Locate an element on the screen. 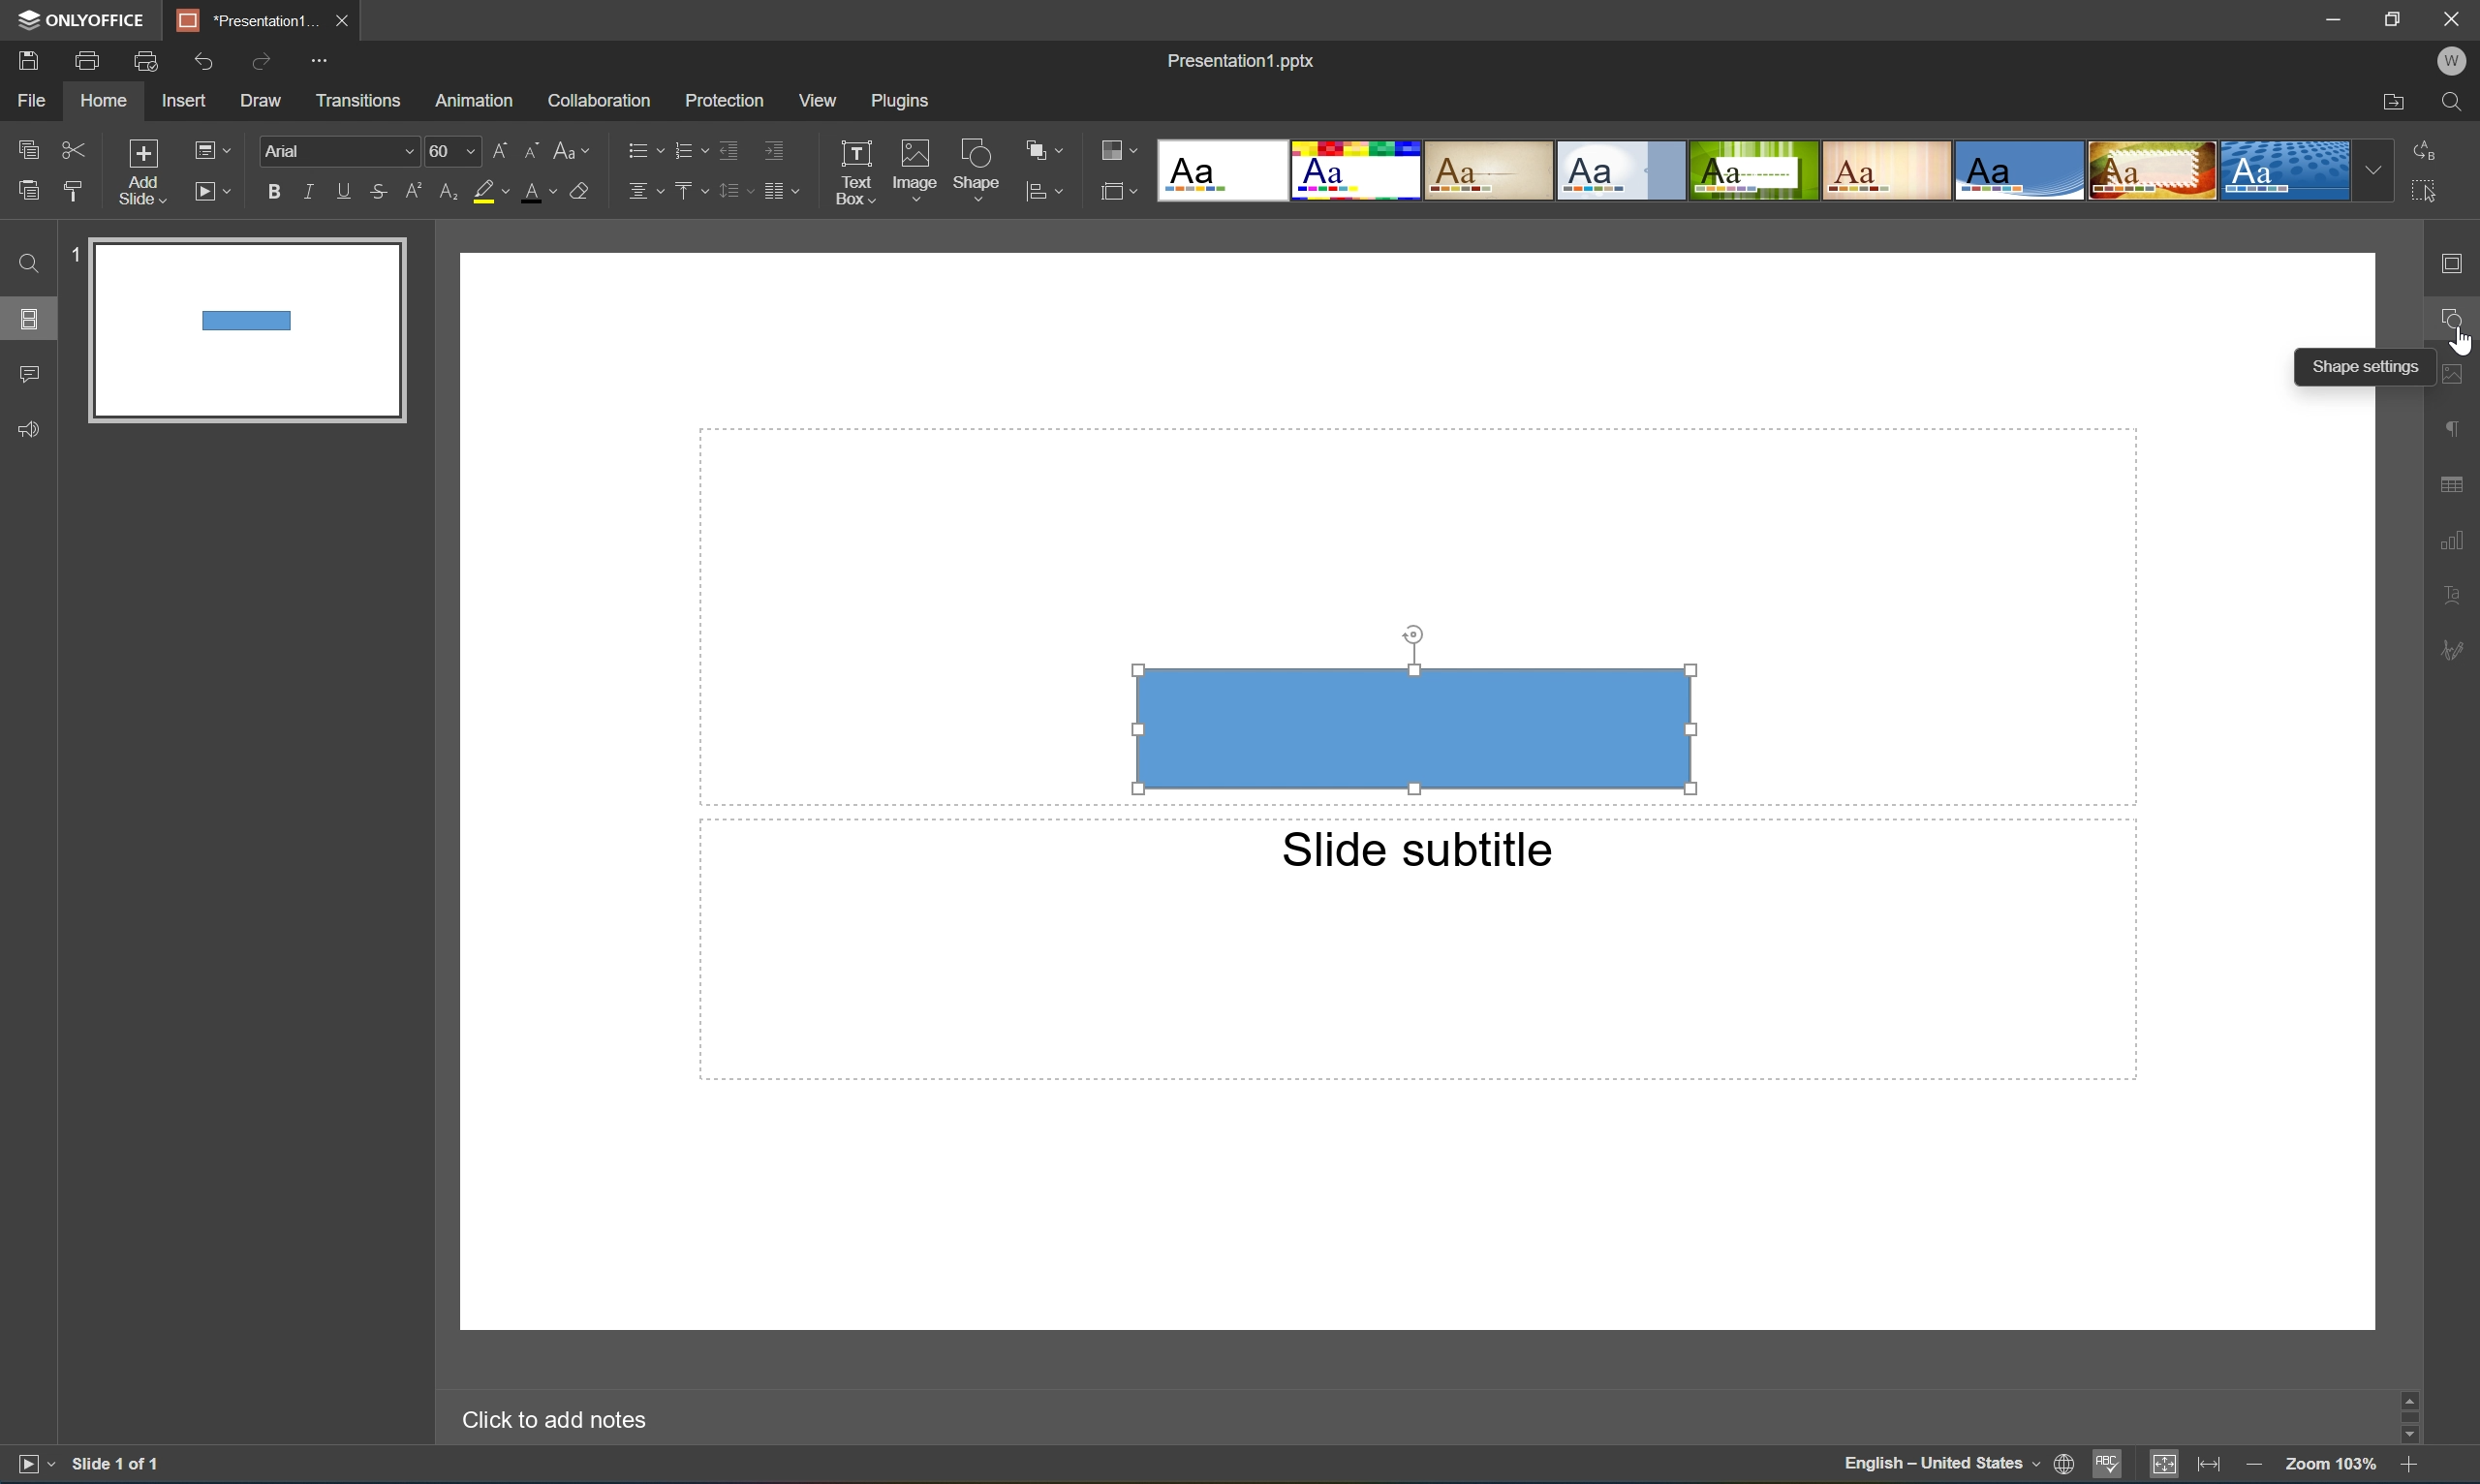 This screenshot has width=2480, height=1484. Start slideshow is located at coordinates (216, 192).